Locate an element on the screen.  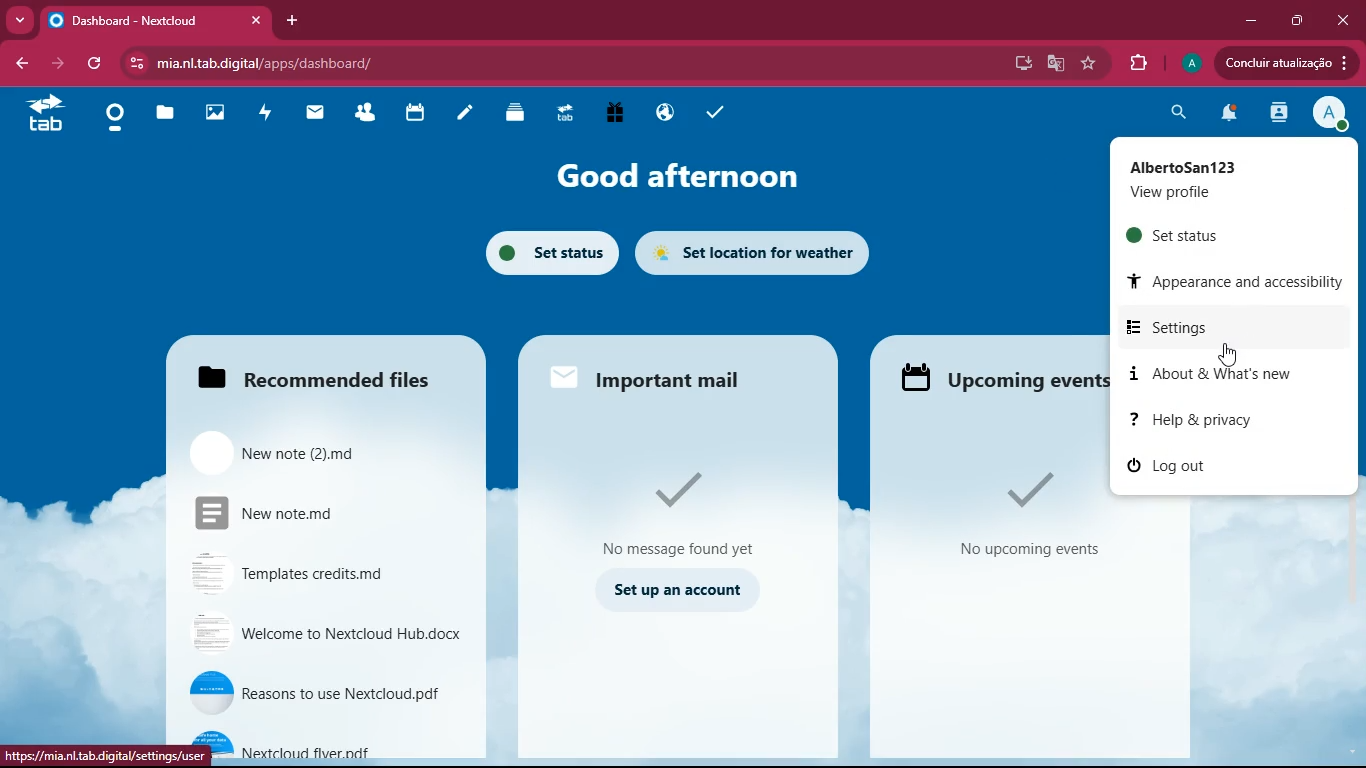
activity is located at coordinates (1279, 114).